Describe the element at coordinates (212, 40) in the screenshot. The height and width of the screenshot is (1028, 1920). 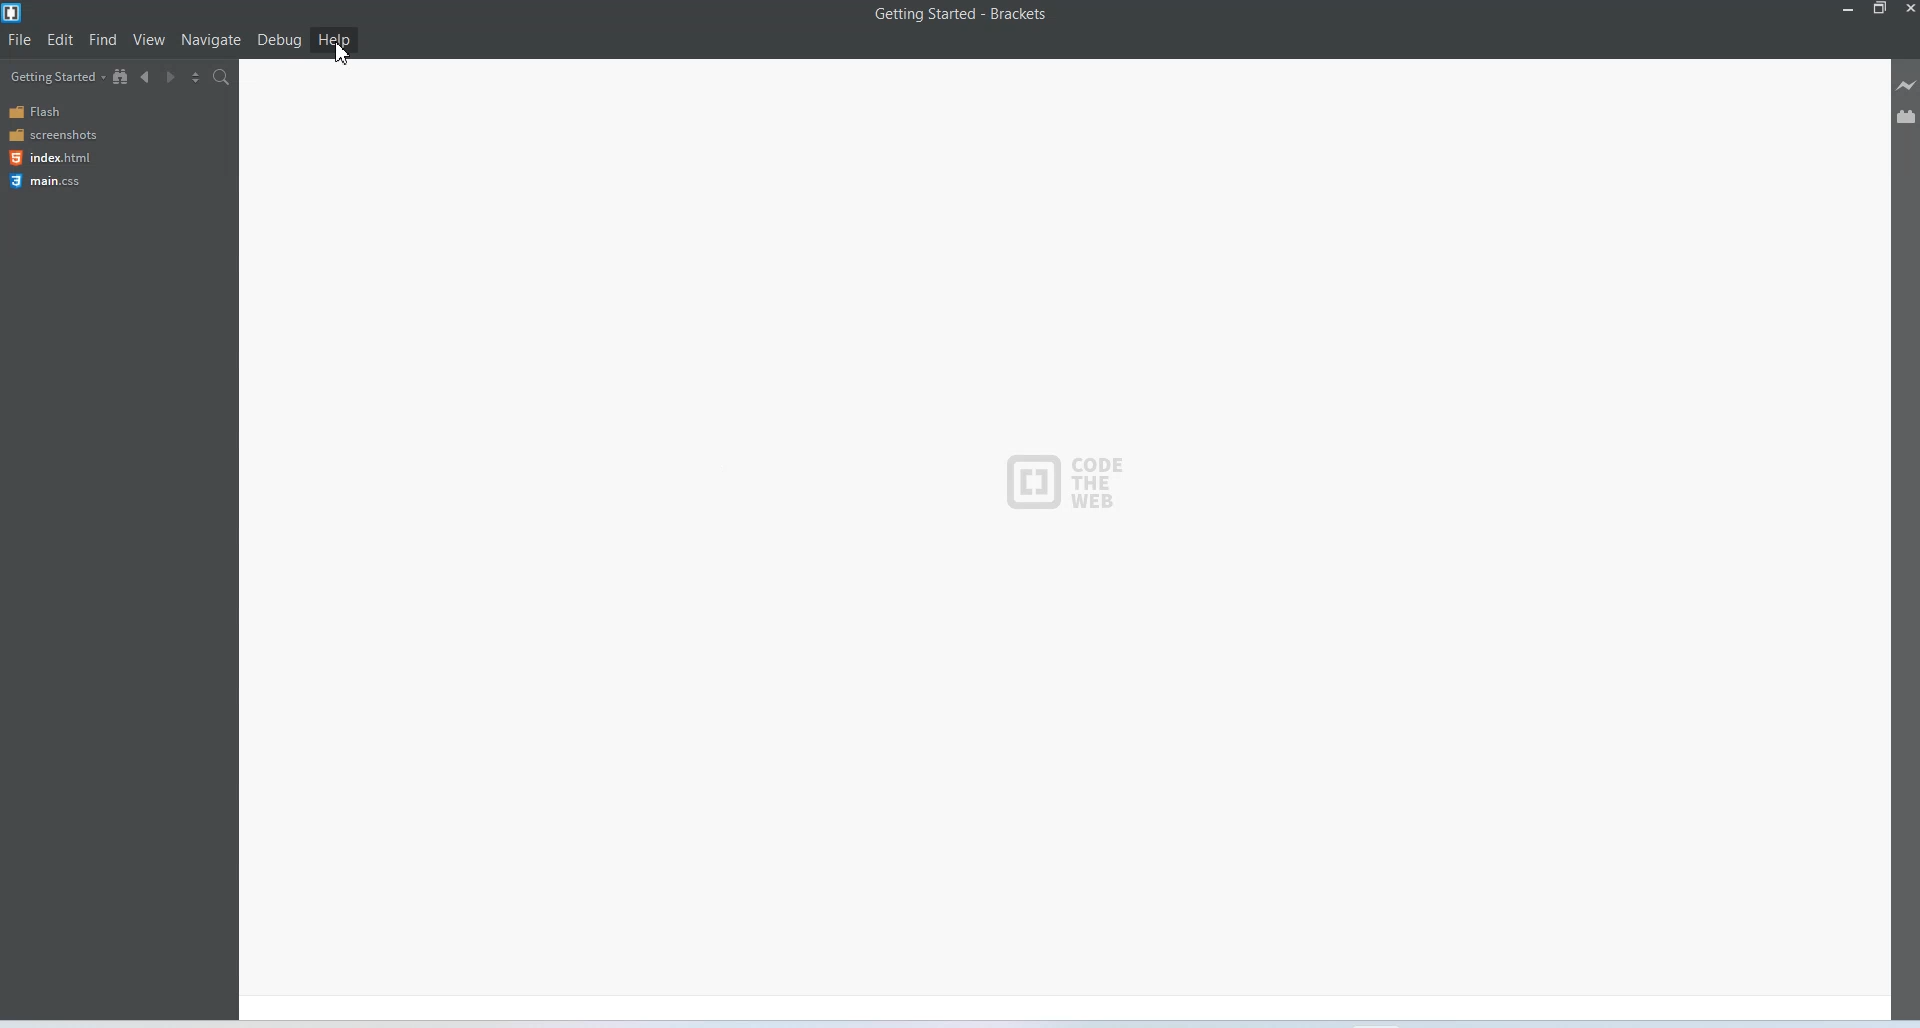
I see `Navigate` at that location.